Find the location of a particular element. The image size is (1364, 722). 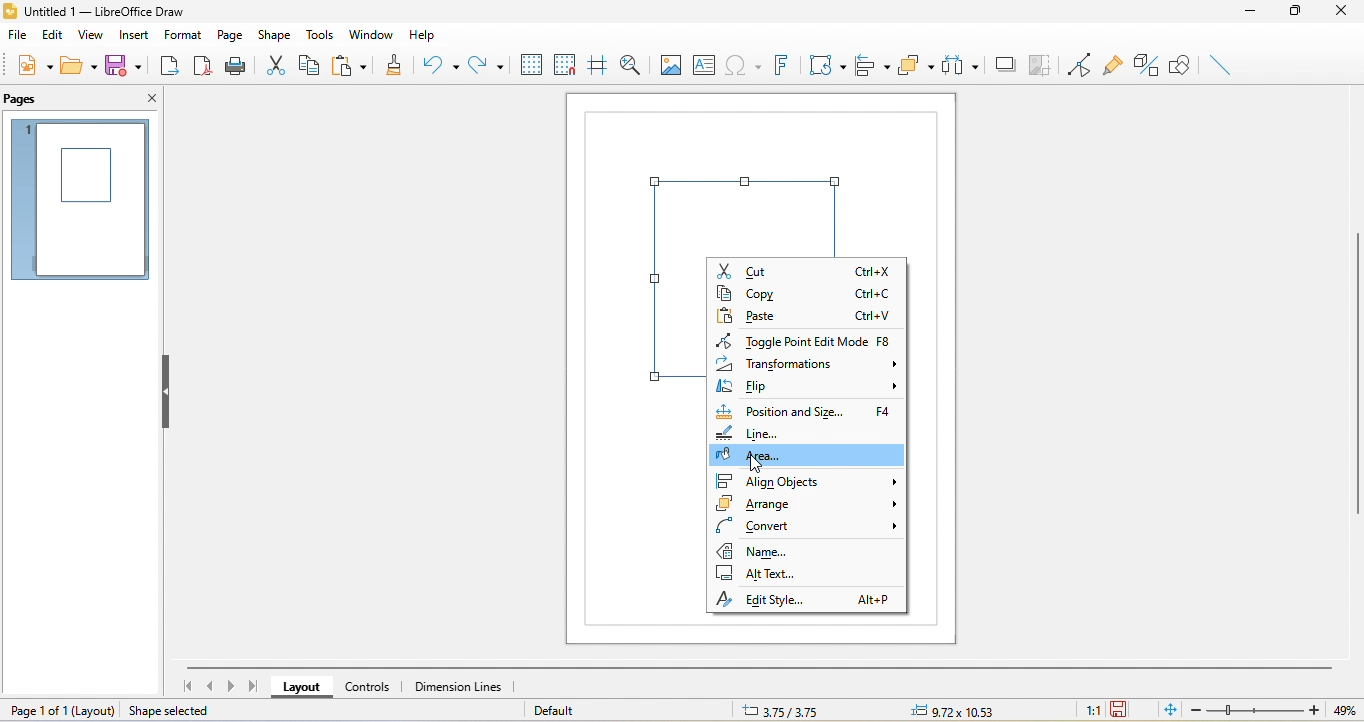

zoom and pan is located at coordinates (635, 65).